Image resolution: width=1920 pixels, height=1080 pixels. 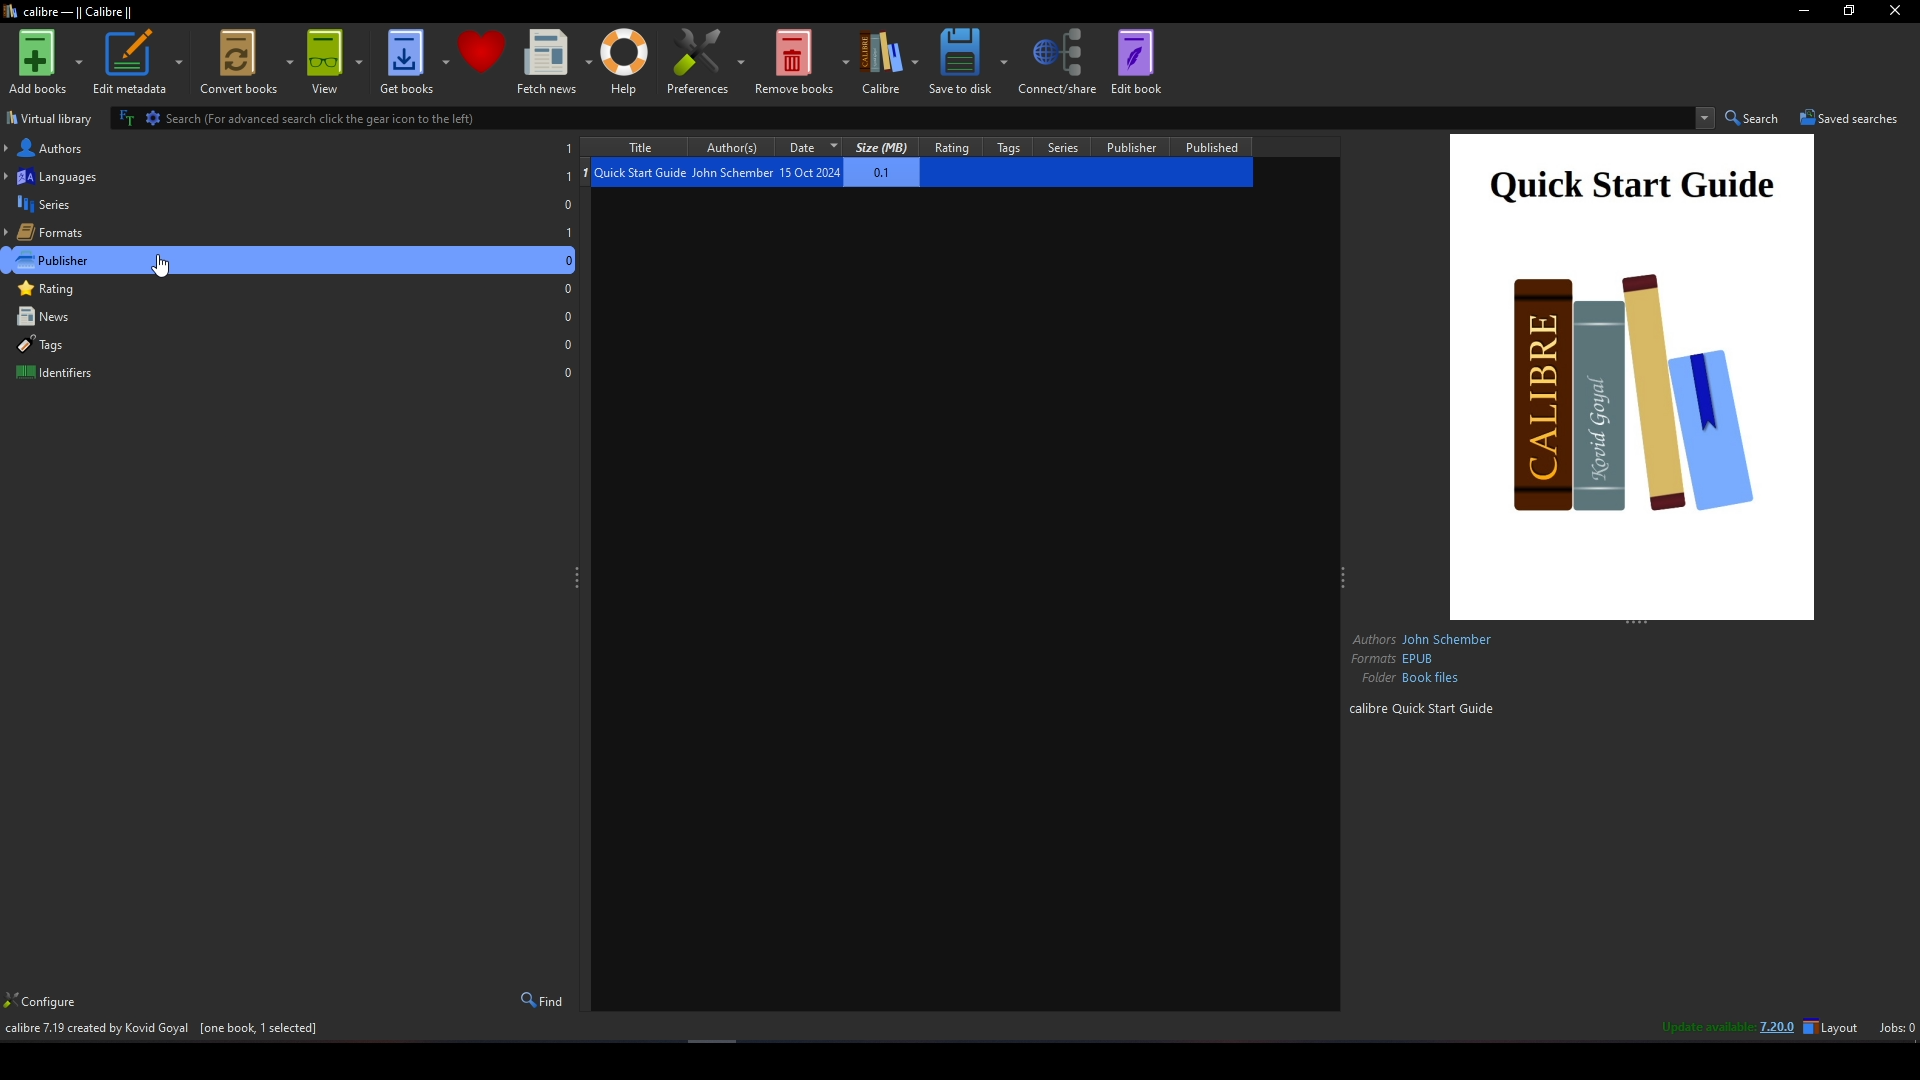 I want to click on Update available, so click(x=1706, y=1026).